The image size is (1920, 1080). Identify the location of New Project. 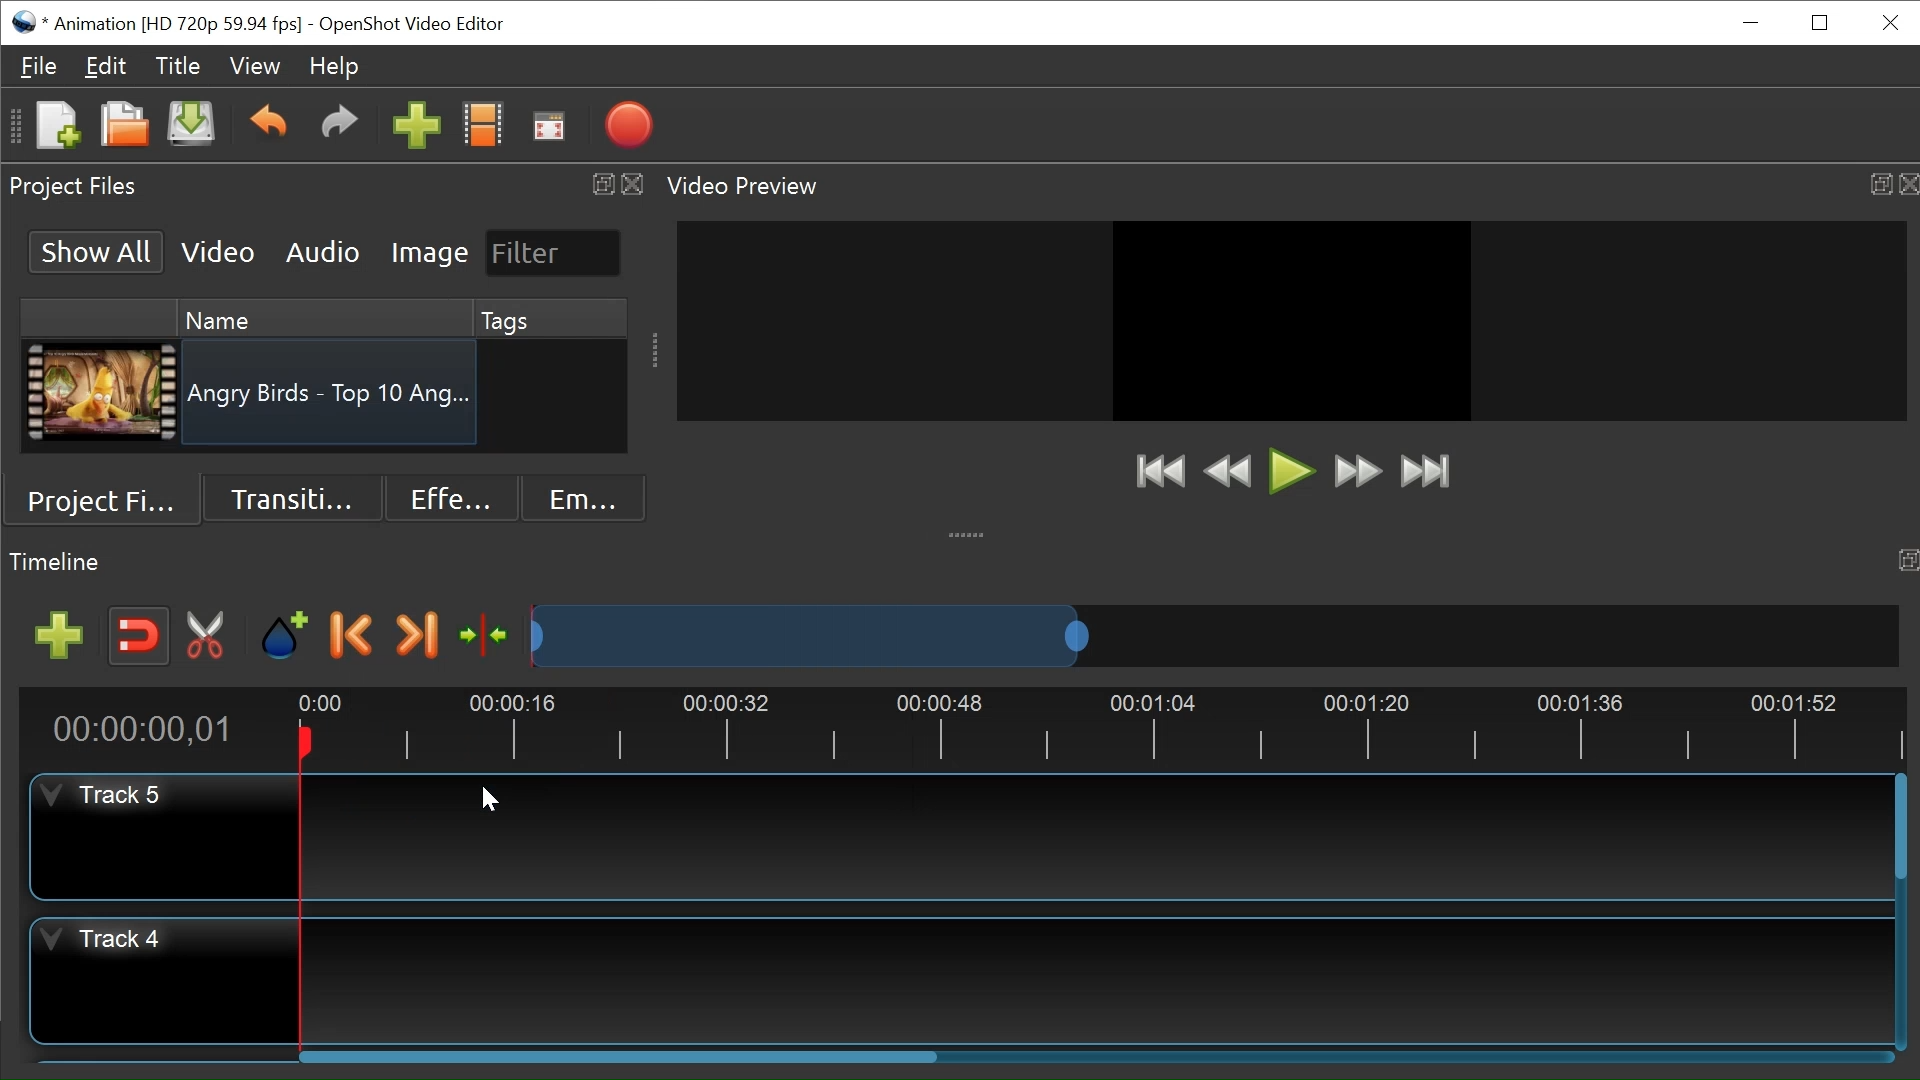
(57, 126).